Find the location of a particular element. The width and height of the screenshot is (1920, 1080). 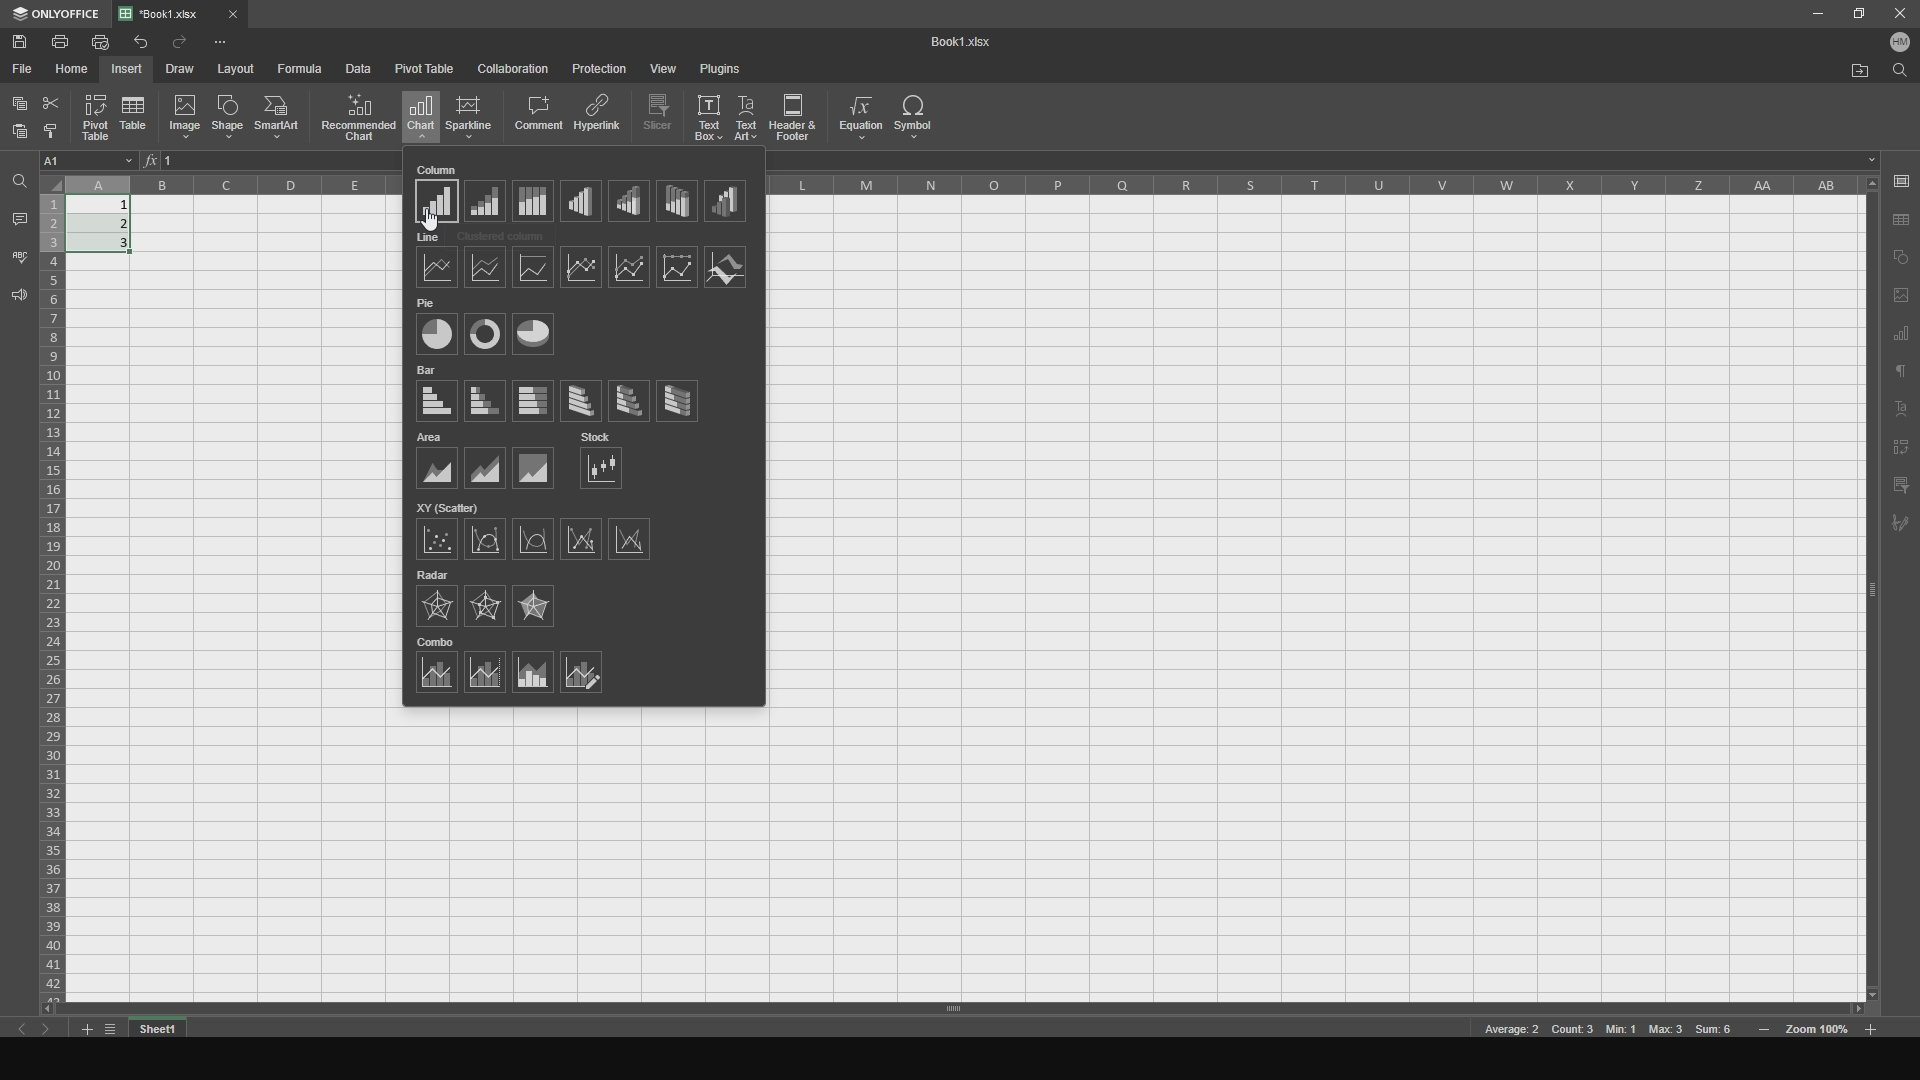

save is located at coordinates (1901, 180).